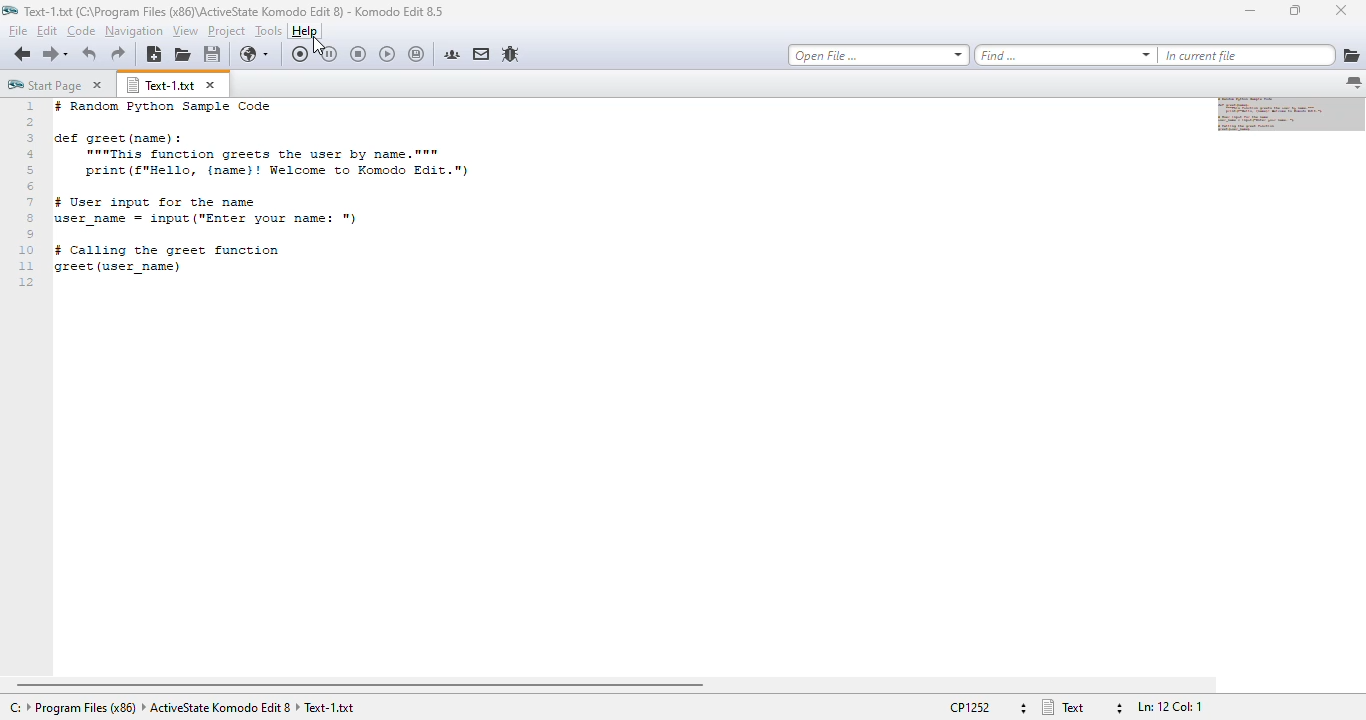 The width and height of the screenshot is (1366, 720). Describe the element at coordinates (1170, 707) in the screenshot. I see `file position` at that location.